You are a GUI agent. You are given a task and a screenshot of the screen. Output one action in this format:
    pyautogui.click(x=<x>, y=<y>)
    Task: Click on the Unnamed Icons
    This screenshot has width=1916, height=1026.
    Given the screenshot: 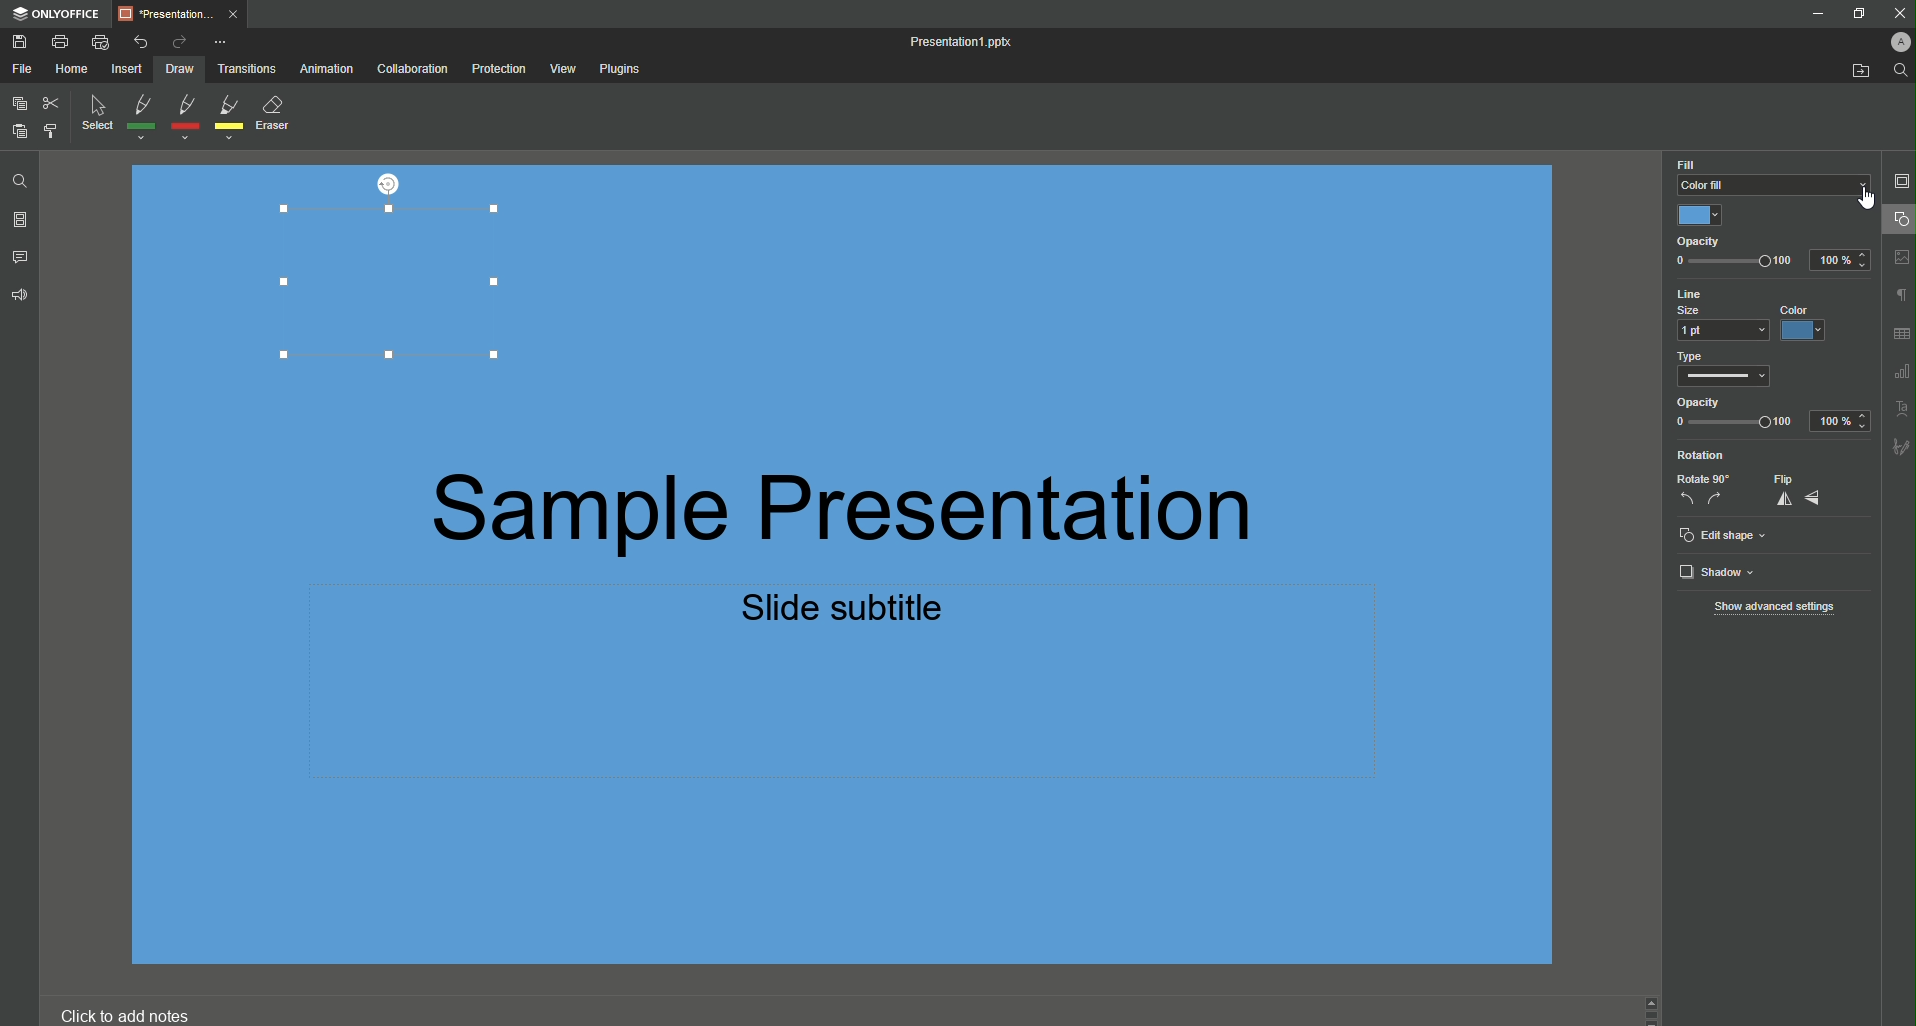 What is the action you would take?
    pyautogui.click(x=1896, y=351)
    